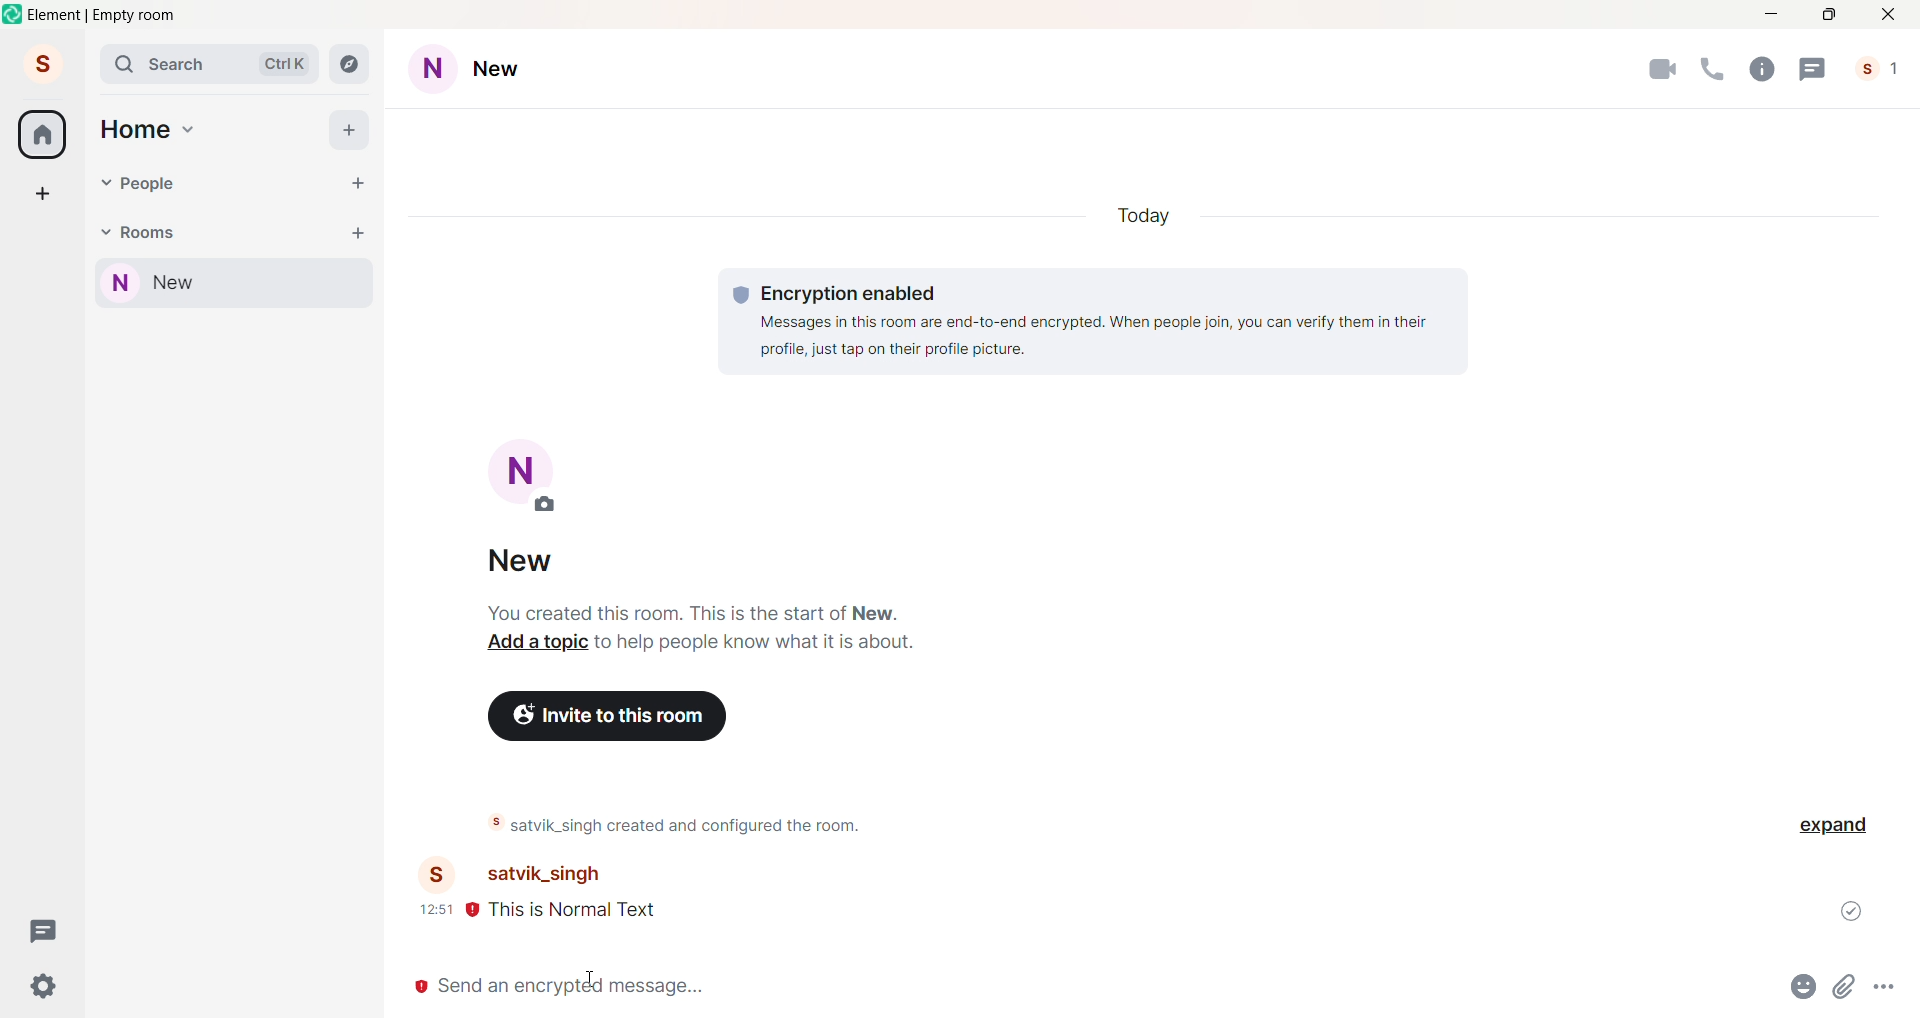 The width and height of the screenshot is (1920, 1018). What do you see at coordinates (191, 127) in the screenshot?
I see `Home drop down` at bounding box center [191, 127].